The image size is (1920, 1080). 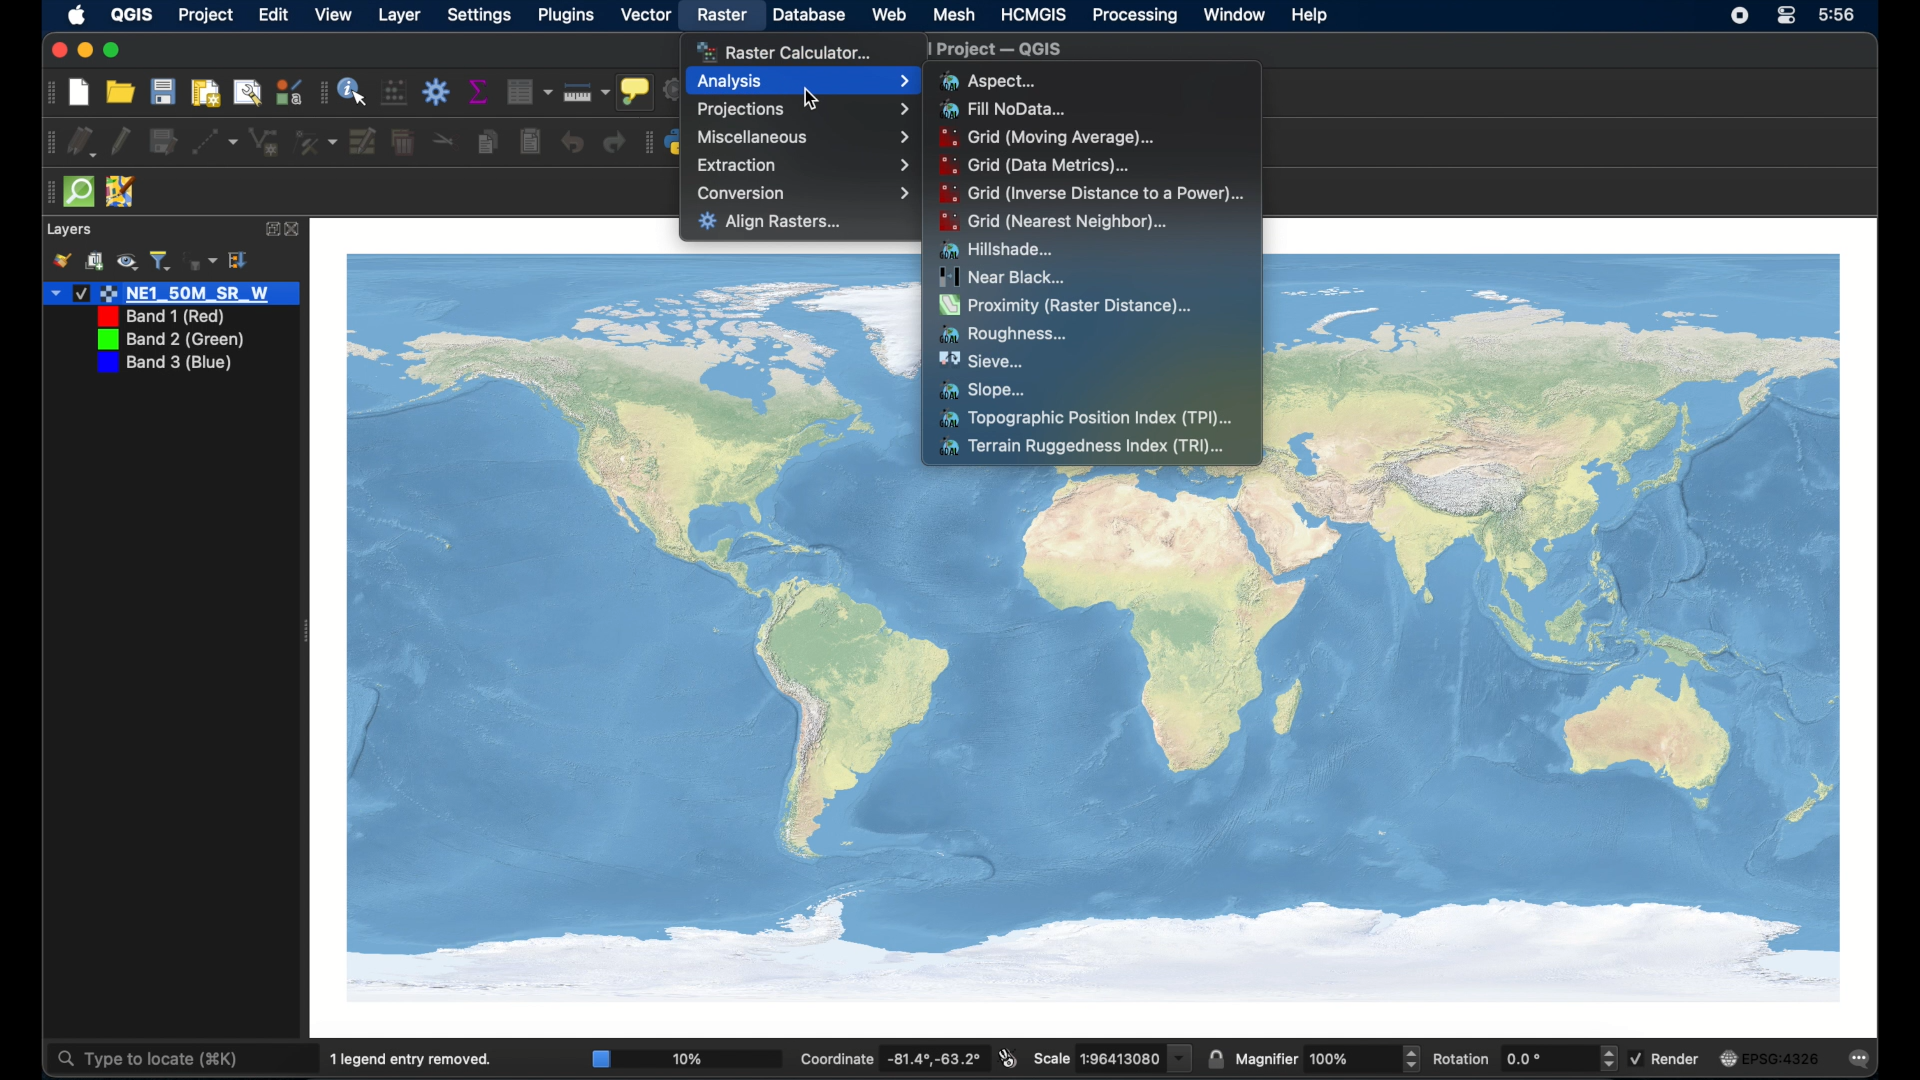 I want to click on edit, so click(x=275, y=15).